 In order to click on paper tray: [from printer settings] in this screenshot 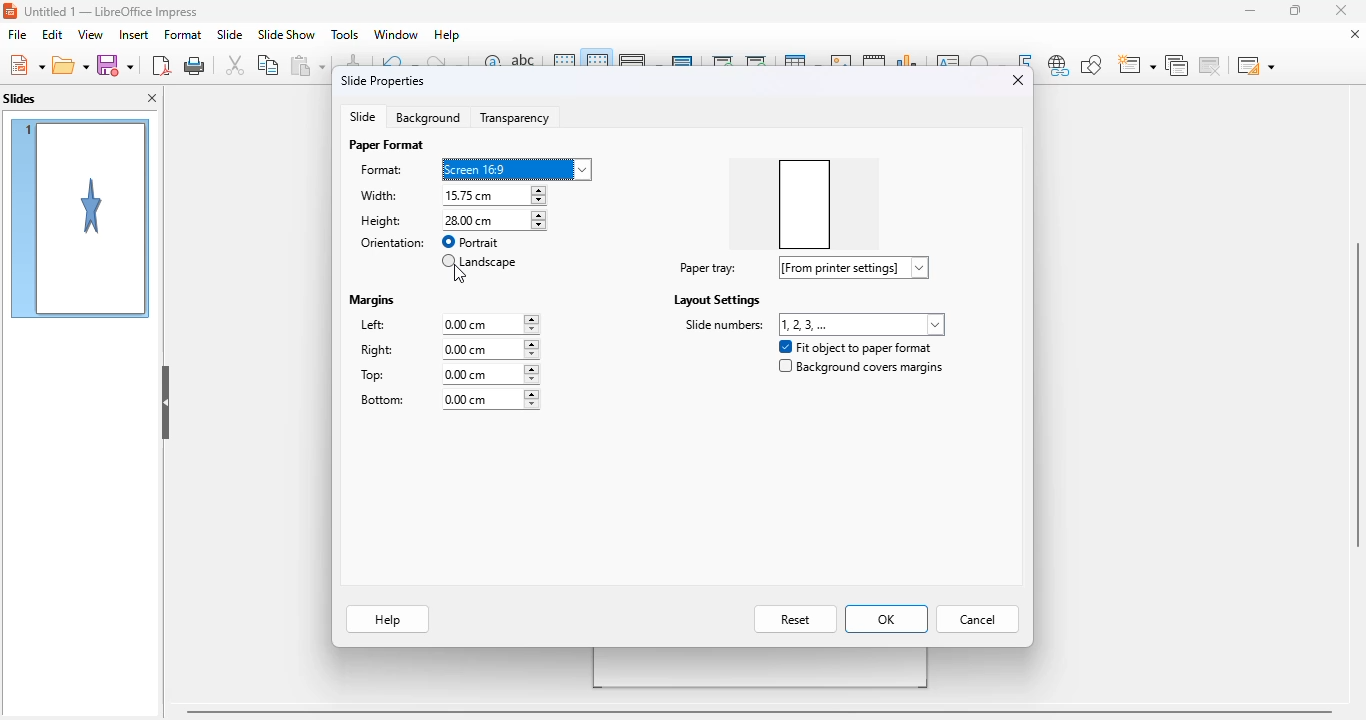, I will do `click(854, 267)`.